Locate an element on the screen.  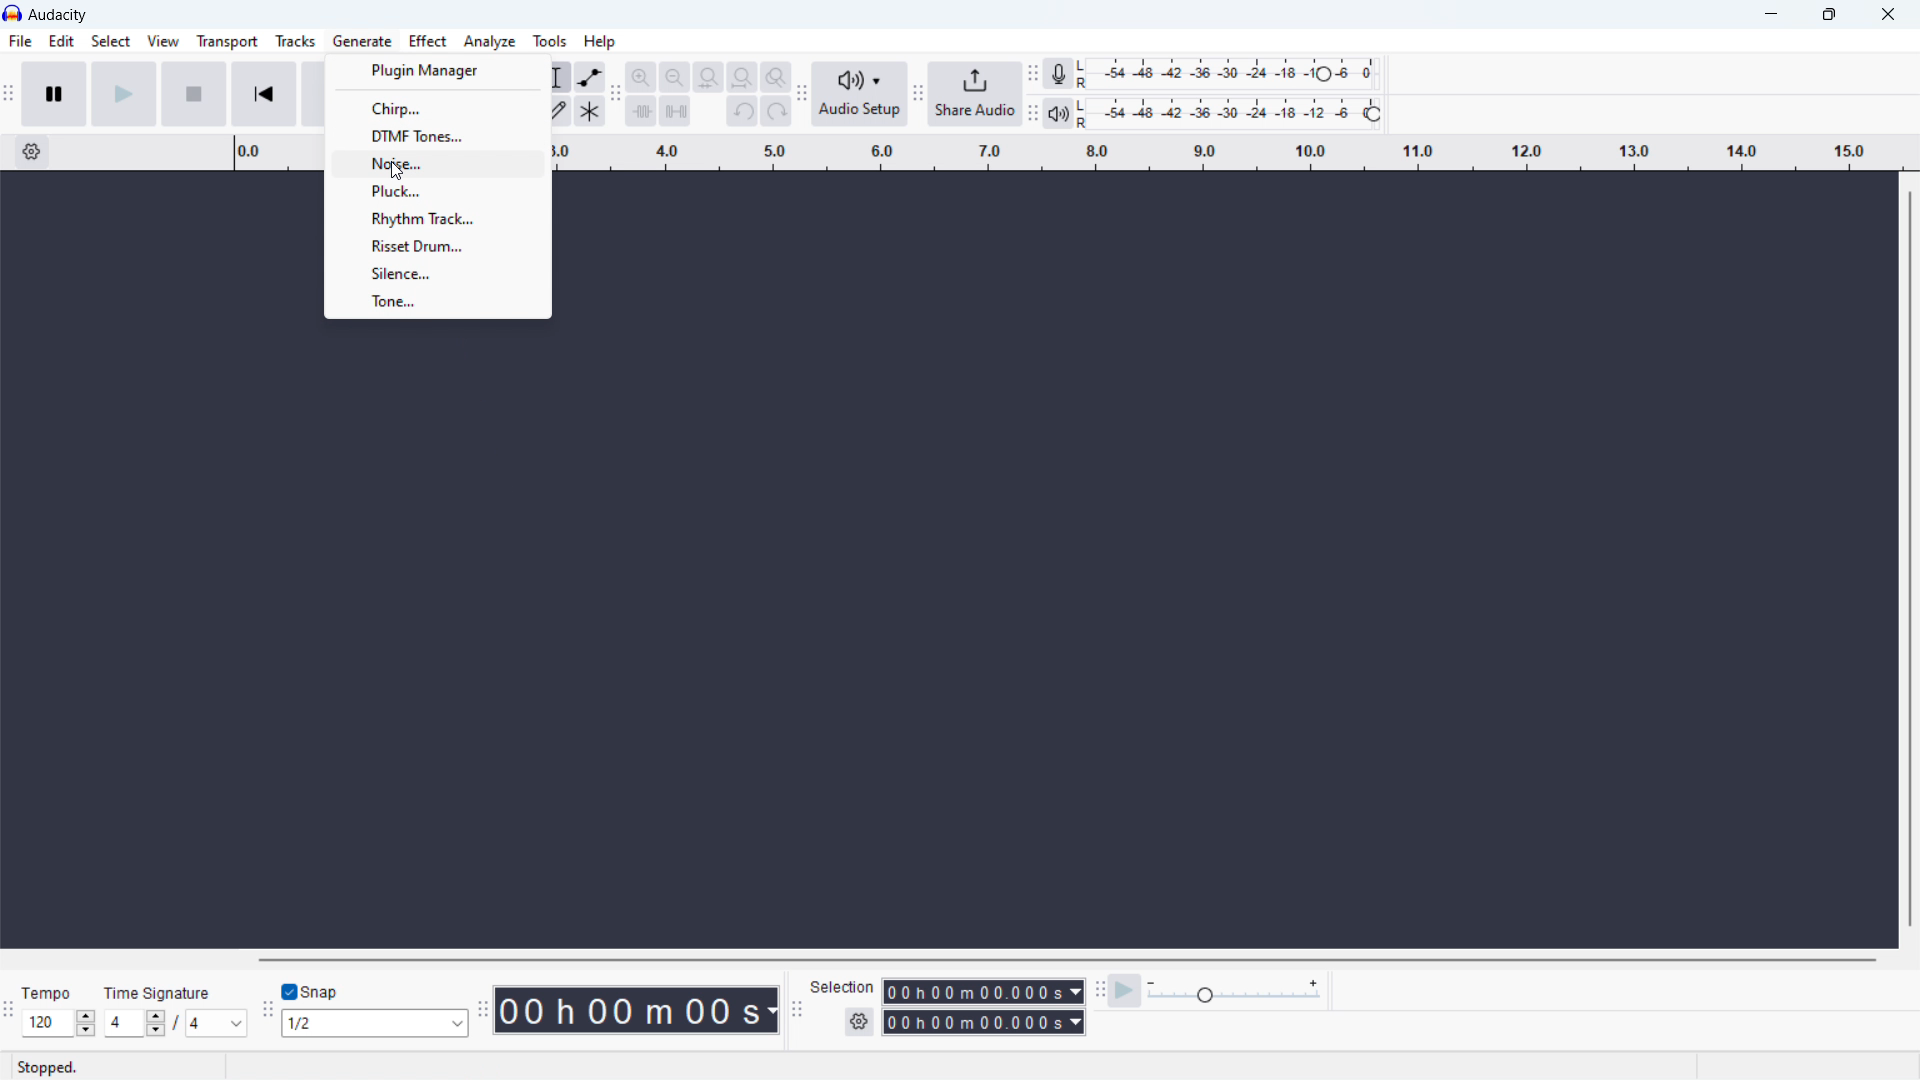
play at speed is located at coordinates (1124, 990).